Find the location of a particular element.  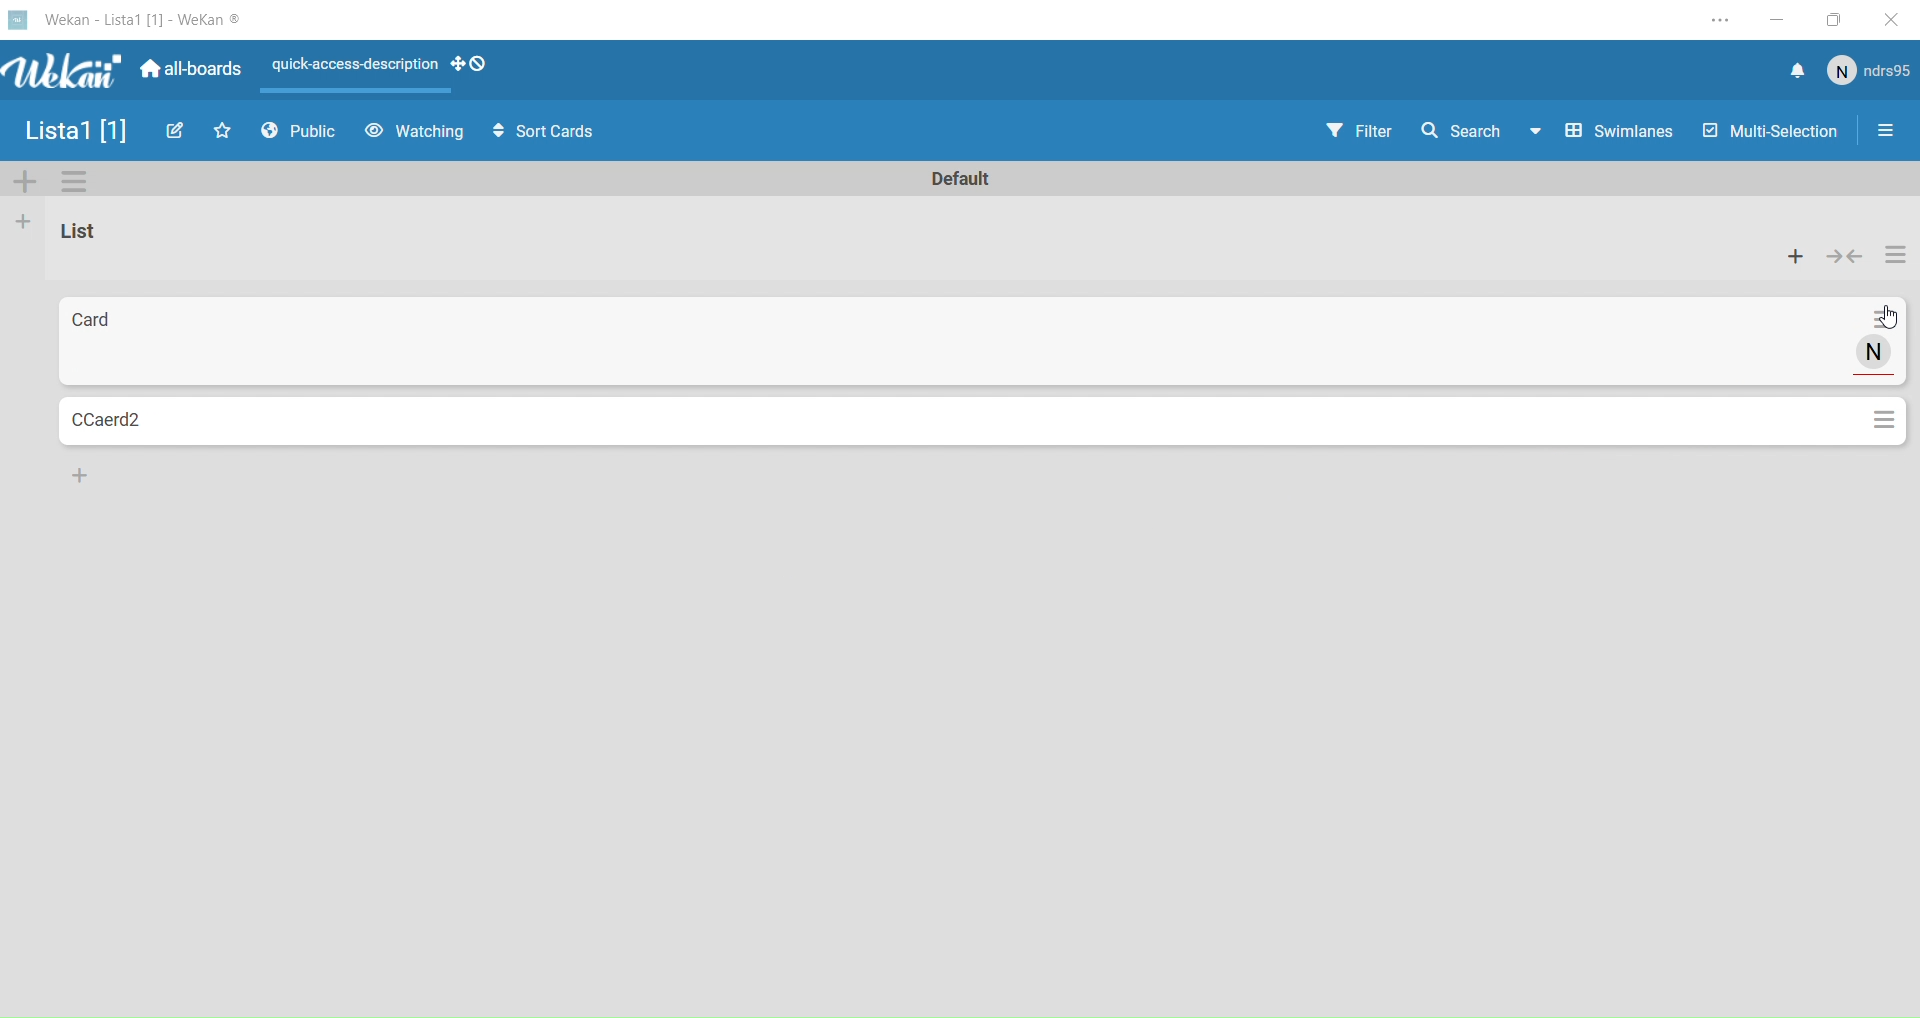

User is located at coordinates (1866, 71).